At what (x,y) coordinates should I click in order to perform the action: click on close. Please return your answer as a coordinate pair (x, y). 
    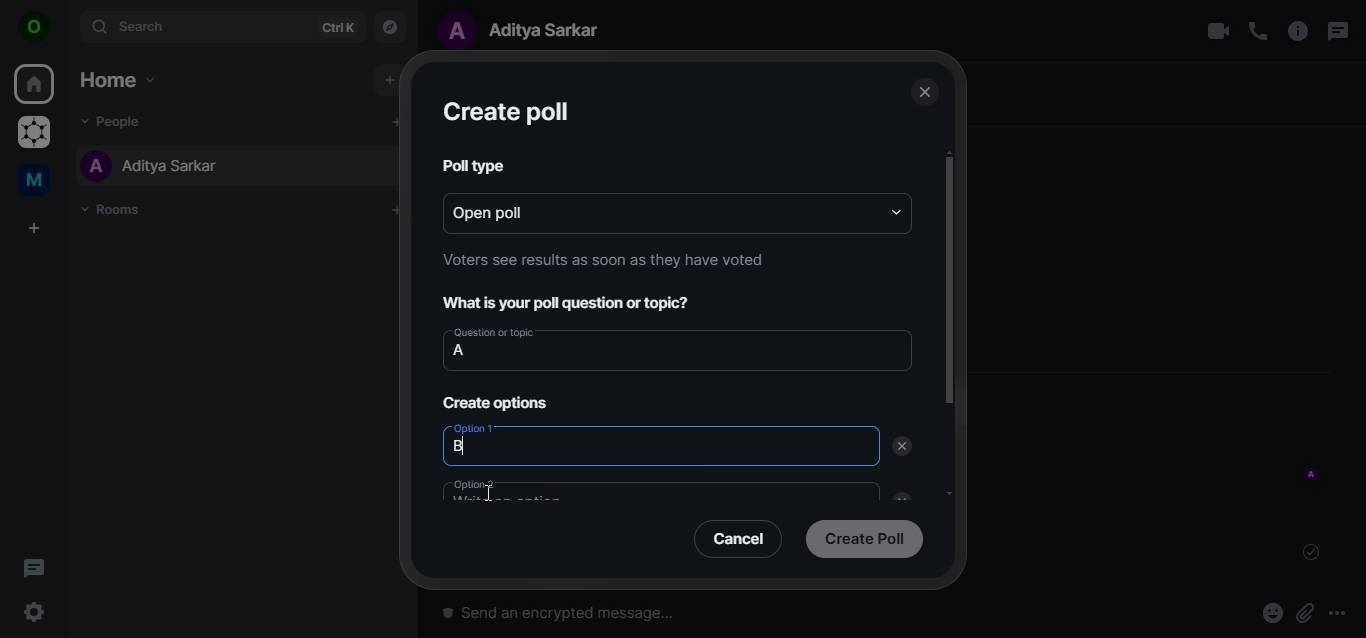
    Looking at the image, I should click on (923, 93).